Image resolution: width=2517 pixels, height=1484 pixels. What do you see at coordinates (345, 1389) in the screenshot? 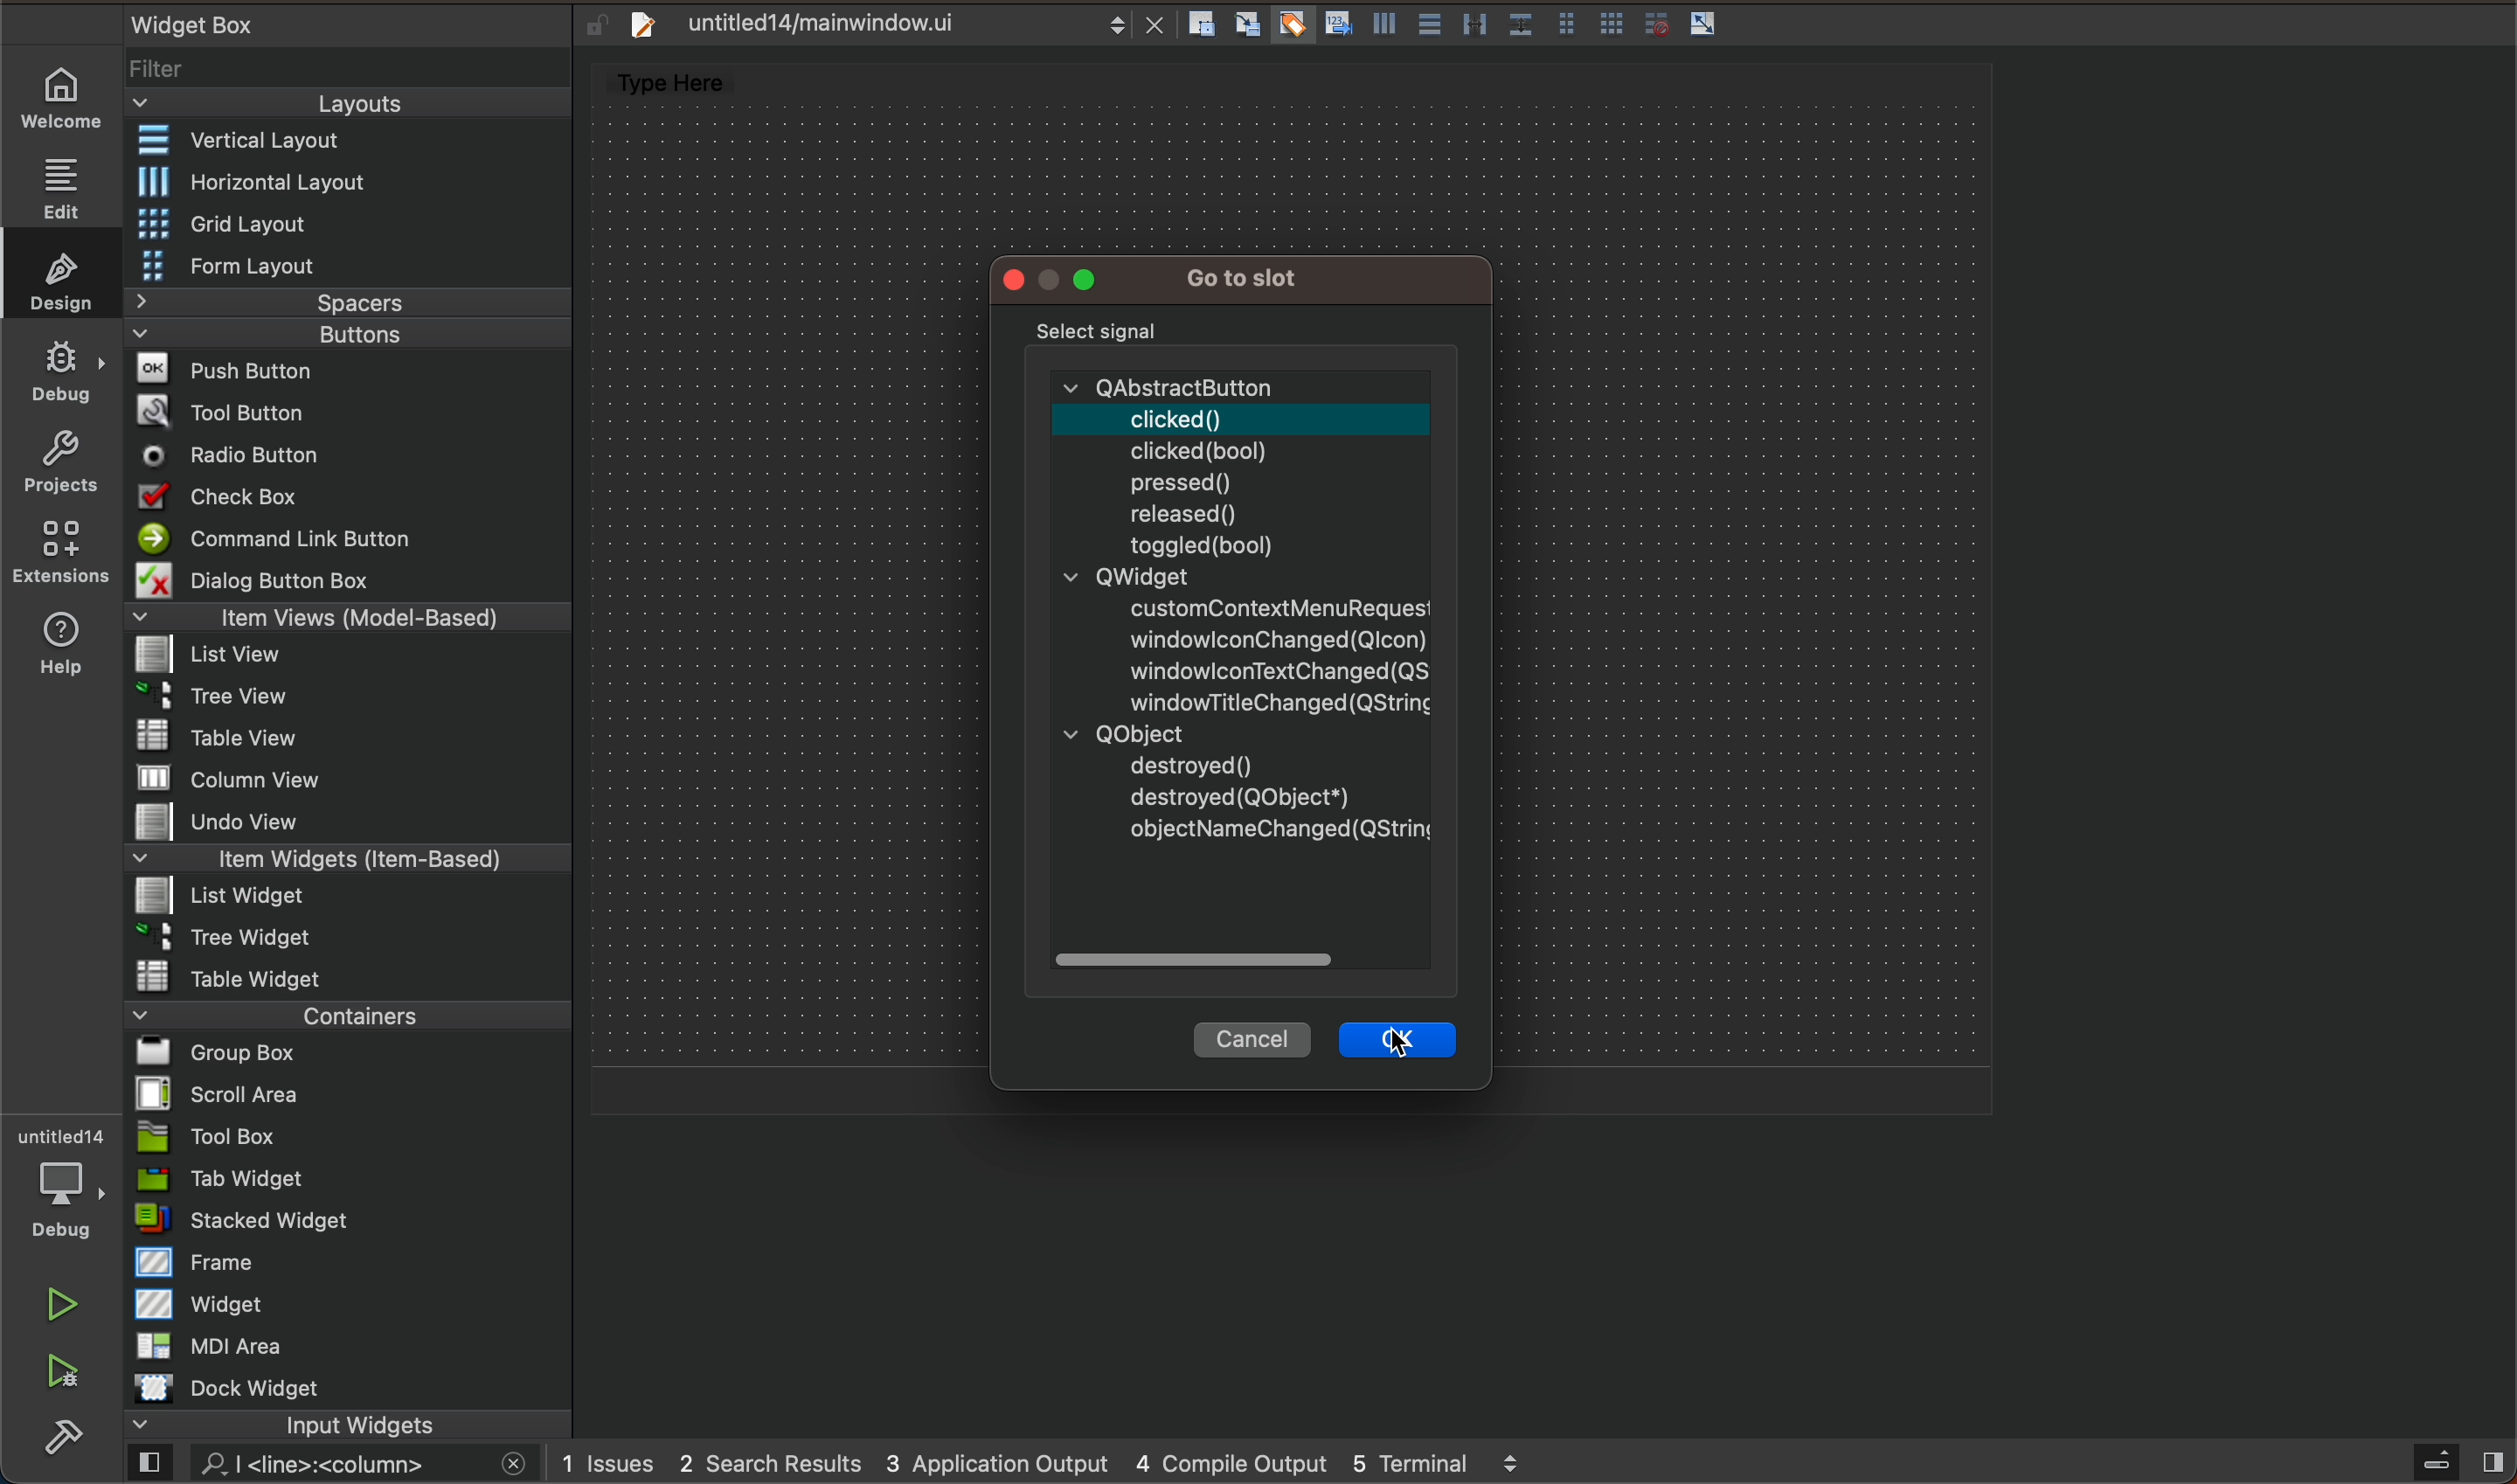
I see `dock widget` at bounding box center [345, 1389].